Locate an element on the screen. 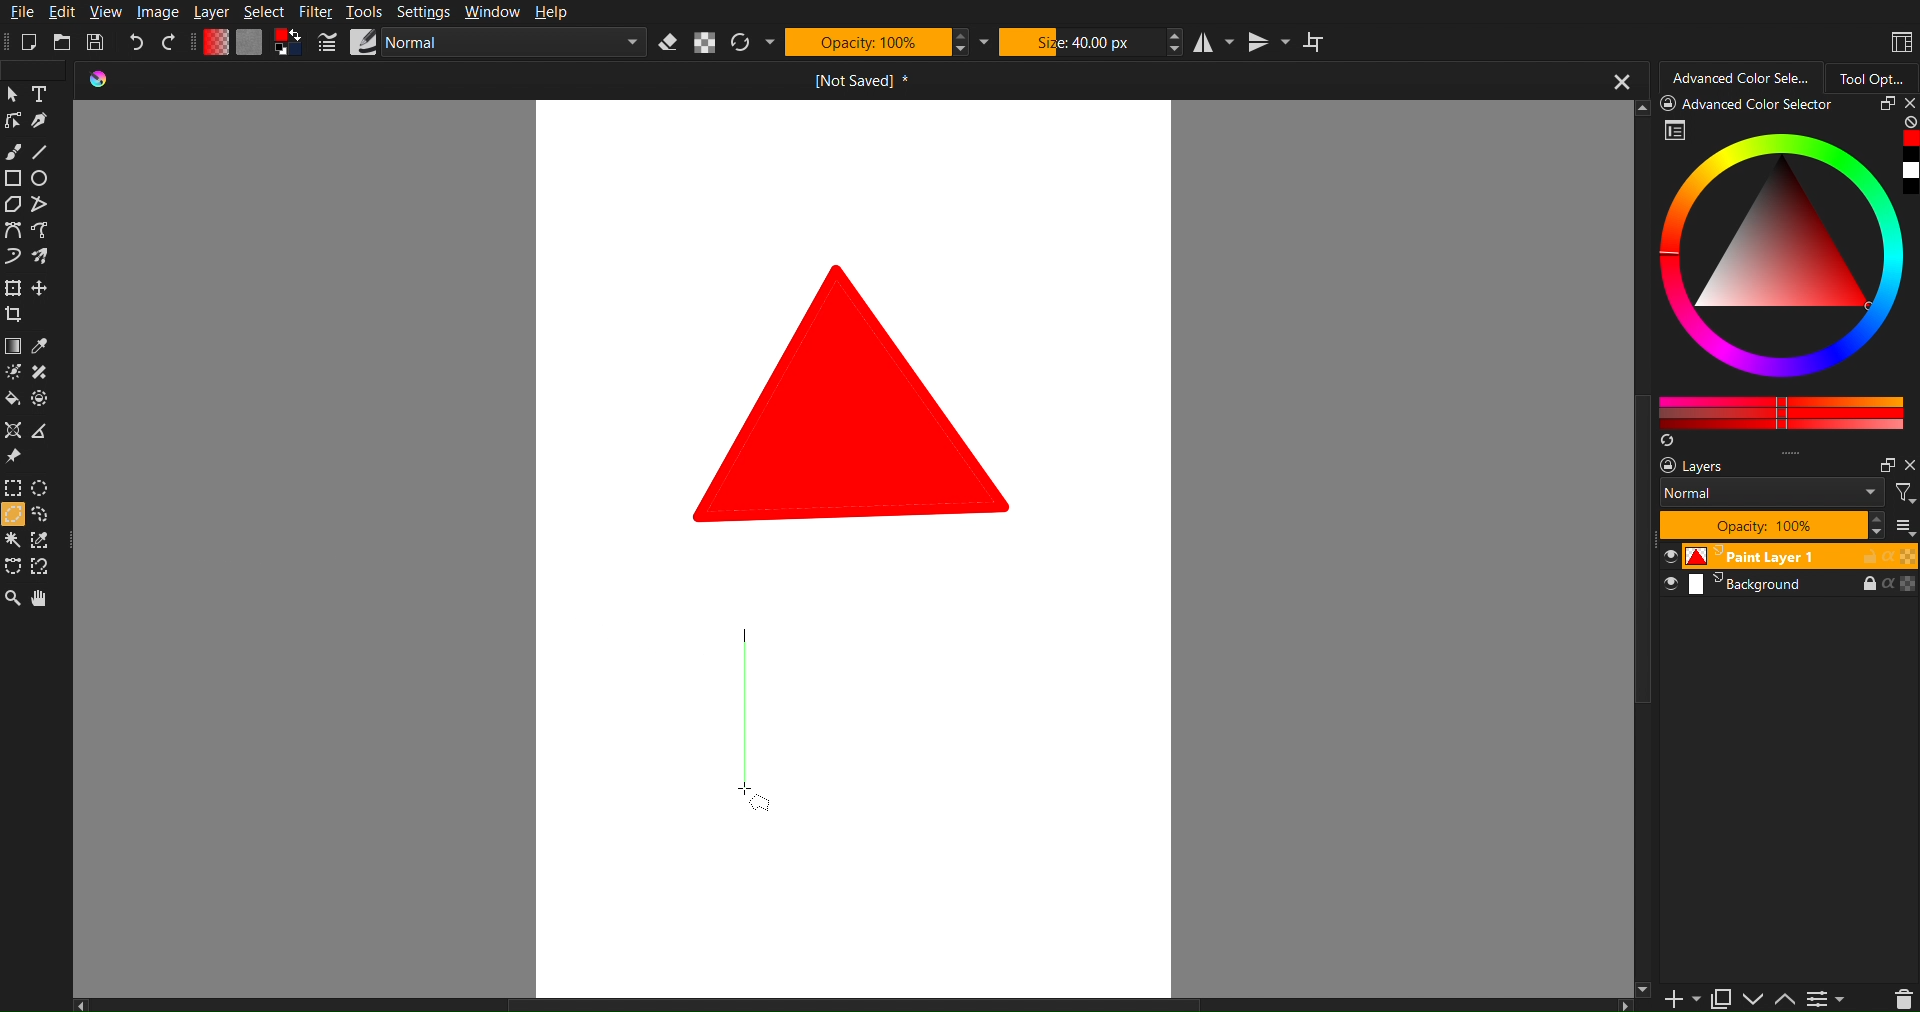 The image size is (1920, 1012). Line 1 is located at coordinates (746, 712).